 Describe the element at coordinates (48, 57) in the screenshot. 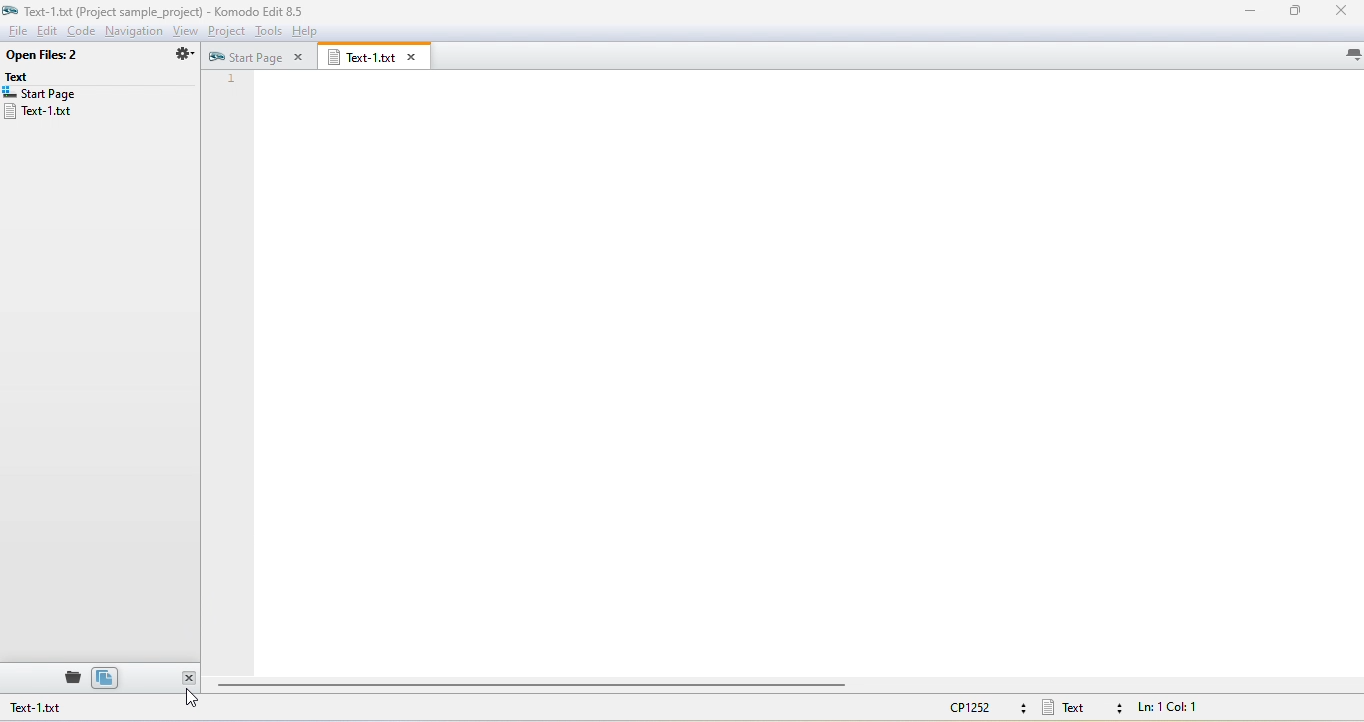

I see `open files2` at that location.